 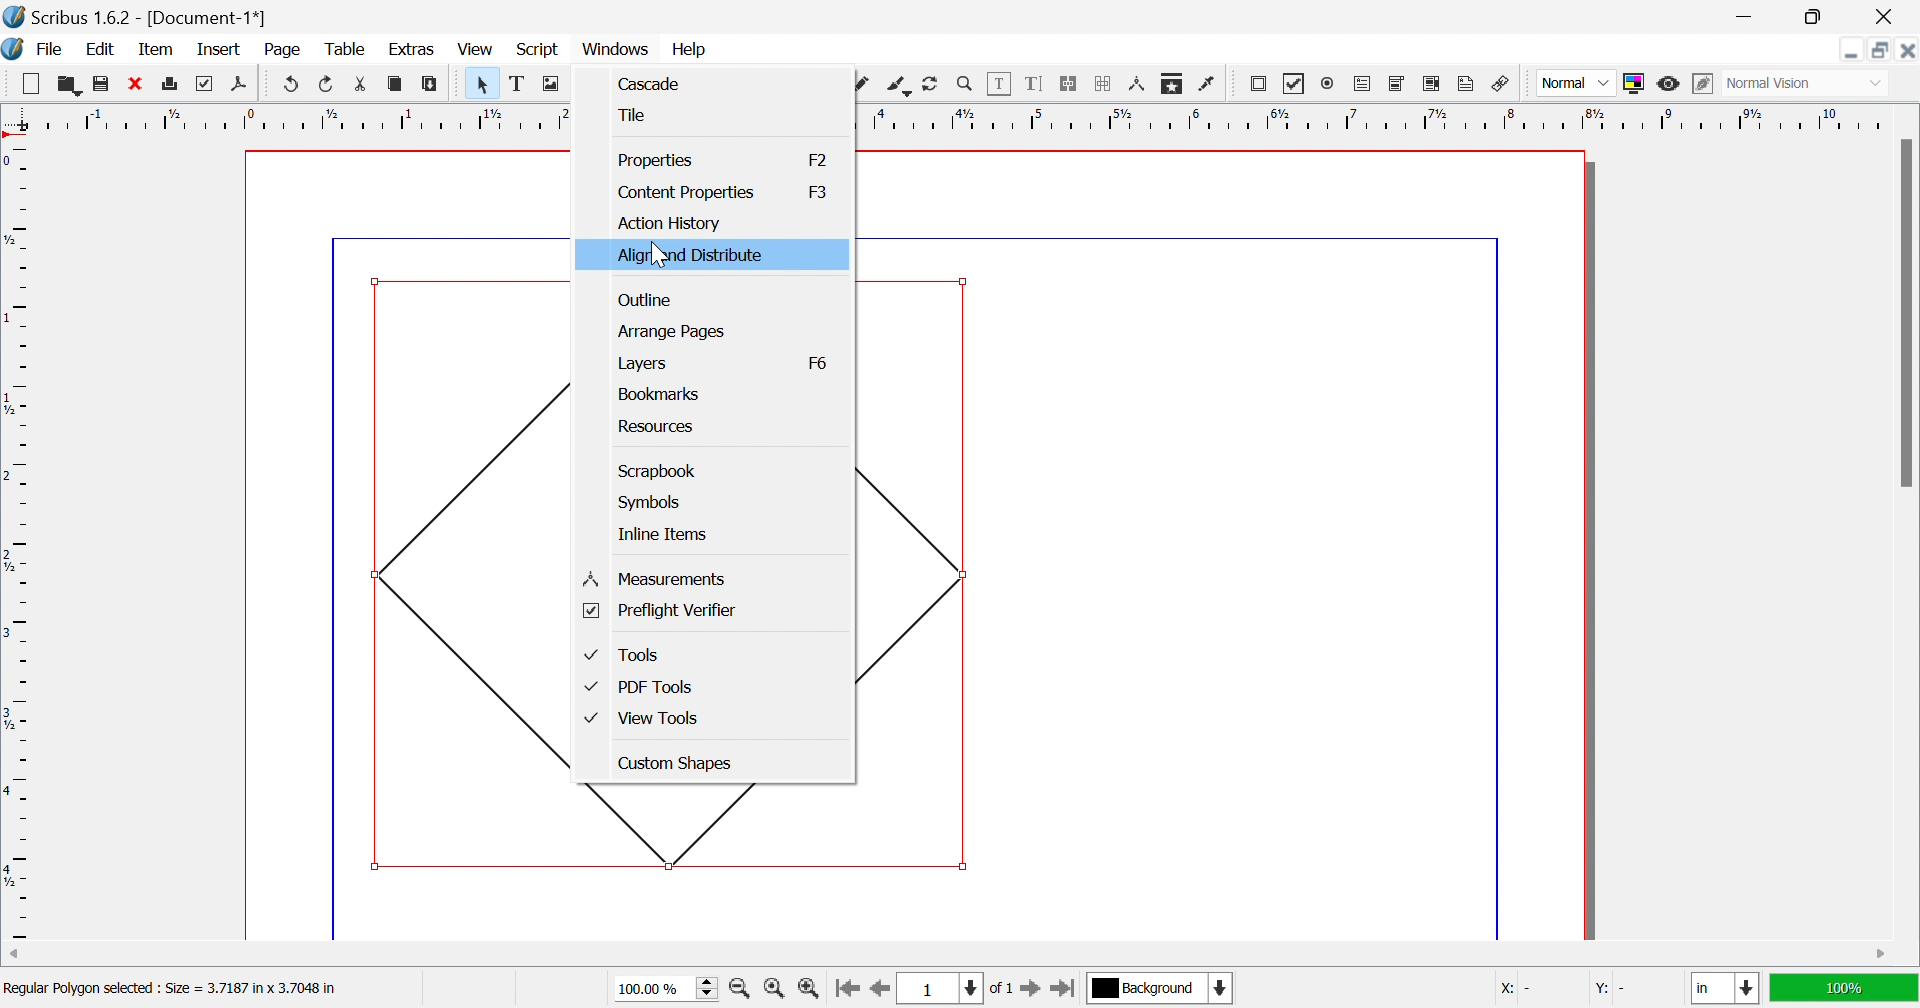 What do you see at coordinates (30, 84) in the screenshot?
I see `New` at bounding box center [30, 84].